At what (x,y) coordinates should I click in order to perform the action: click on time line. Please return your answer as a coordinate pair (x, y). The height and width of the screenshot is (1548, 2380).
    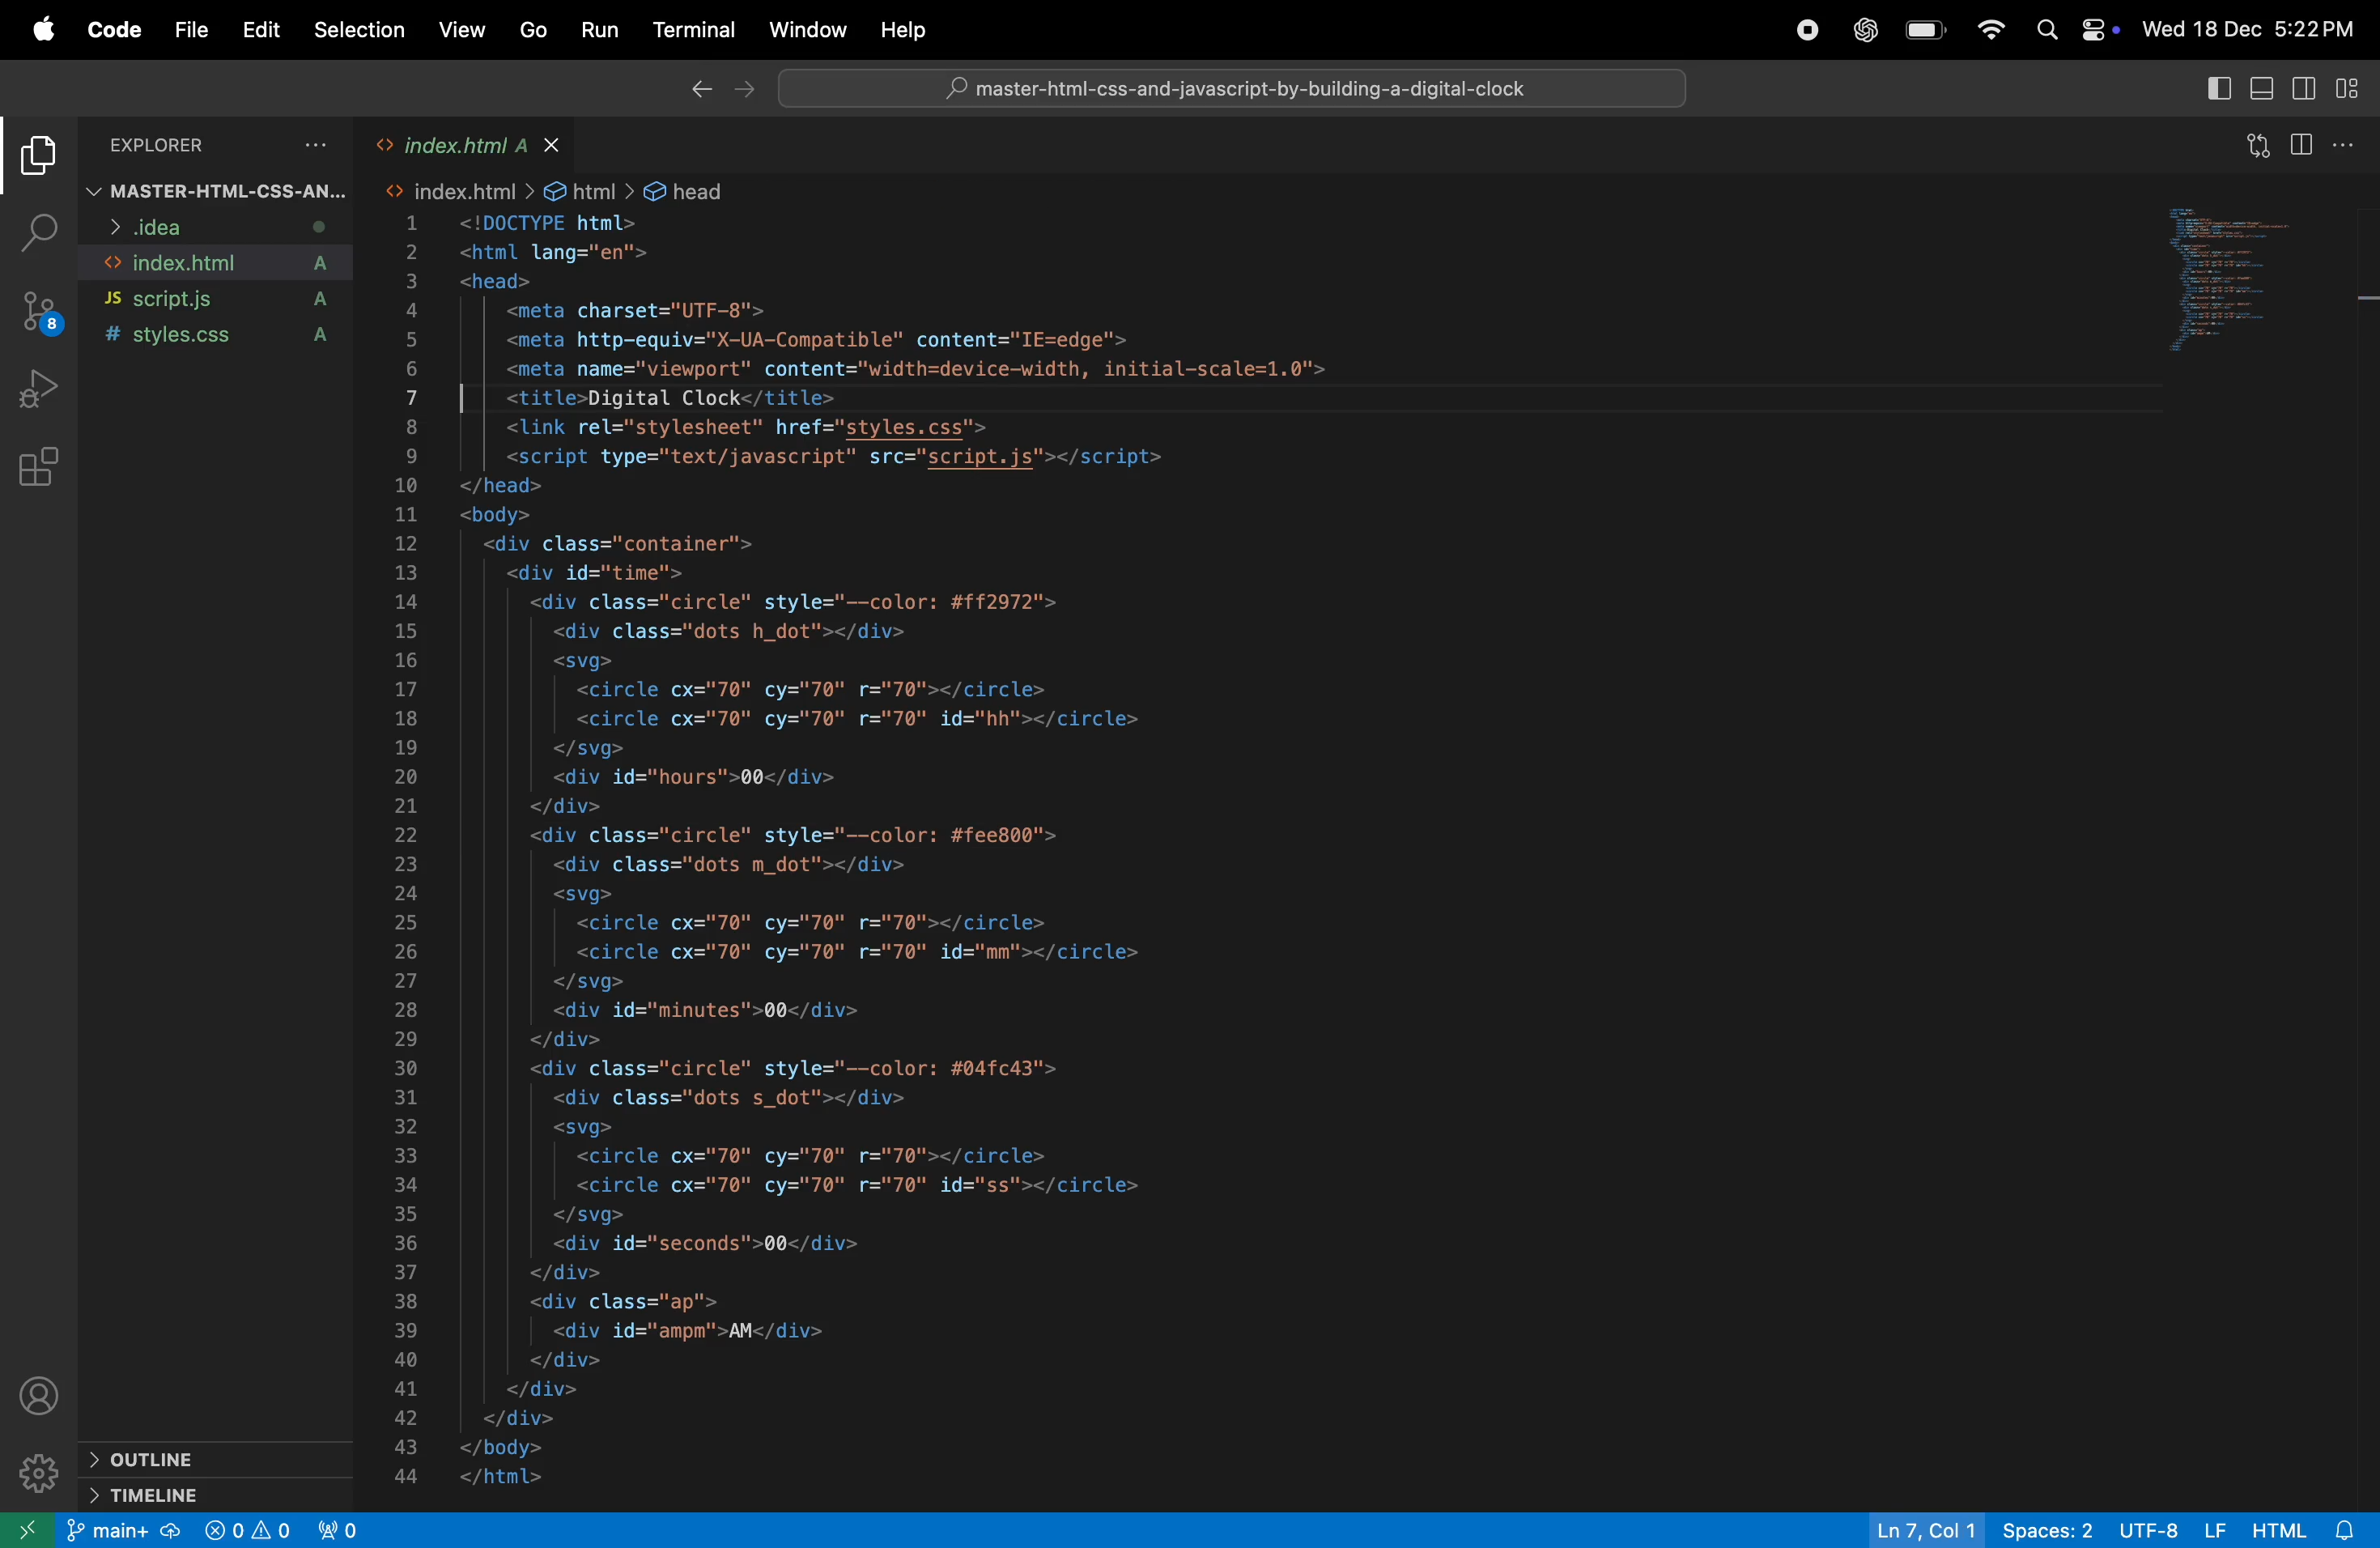
    Looking at the image, I should click on (231, 1493).